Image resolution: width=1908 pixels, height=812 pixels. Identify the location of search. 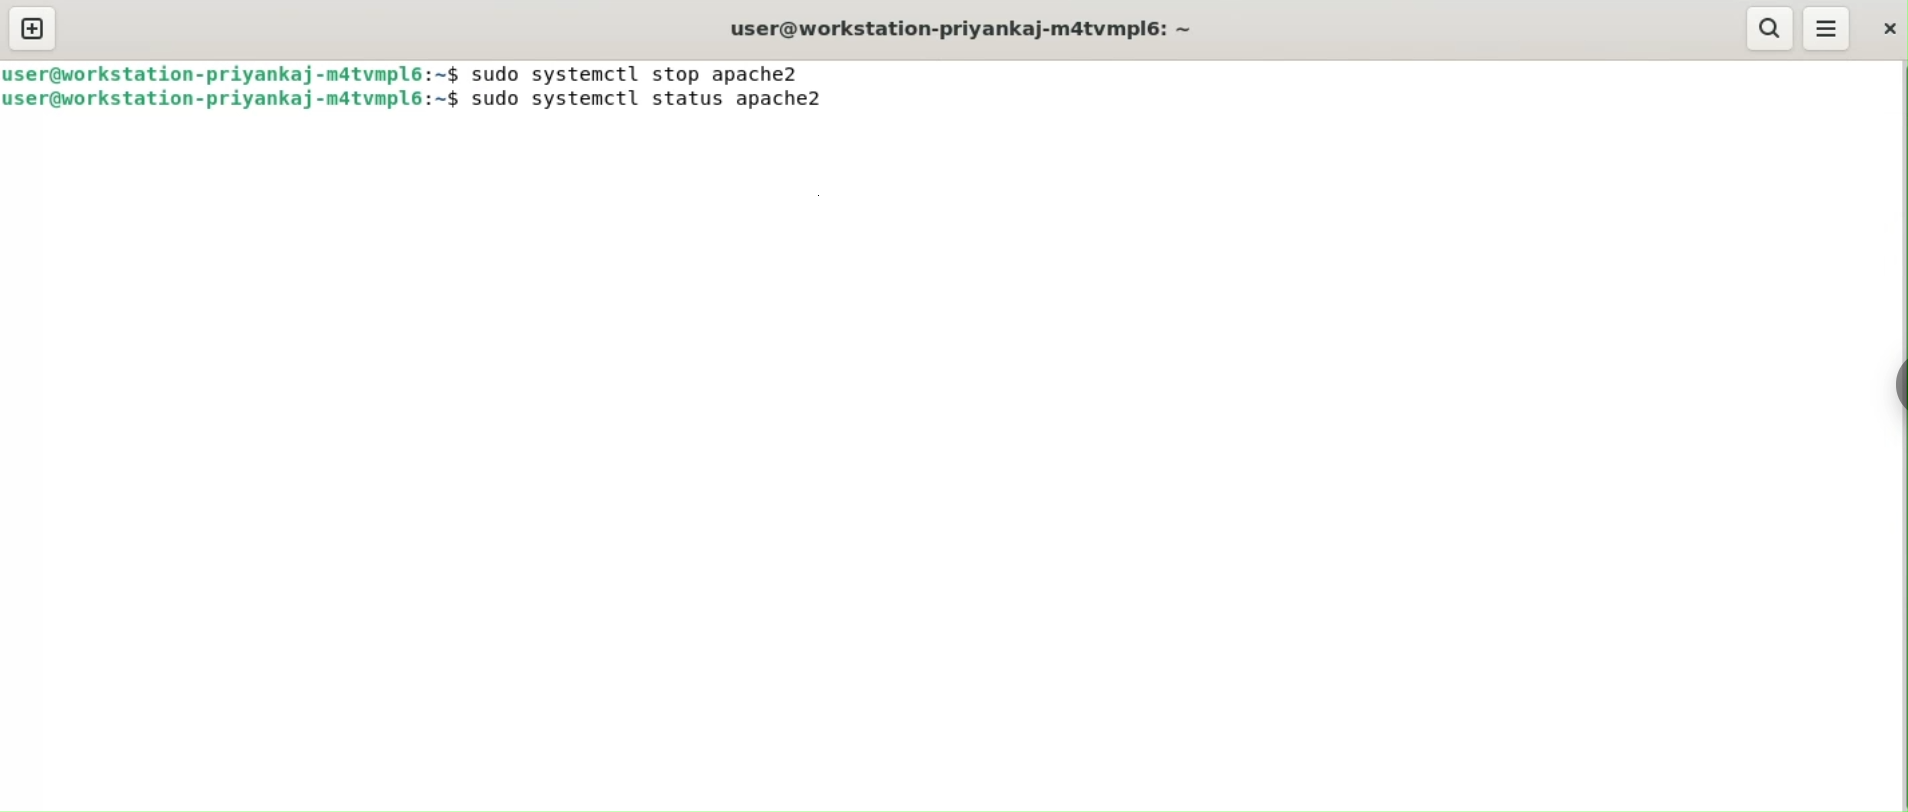
(1769, 28).